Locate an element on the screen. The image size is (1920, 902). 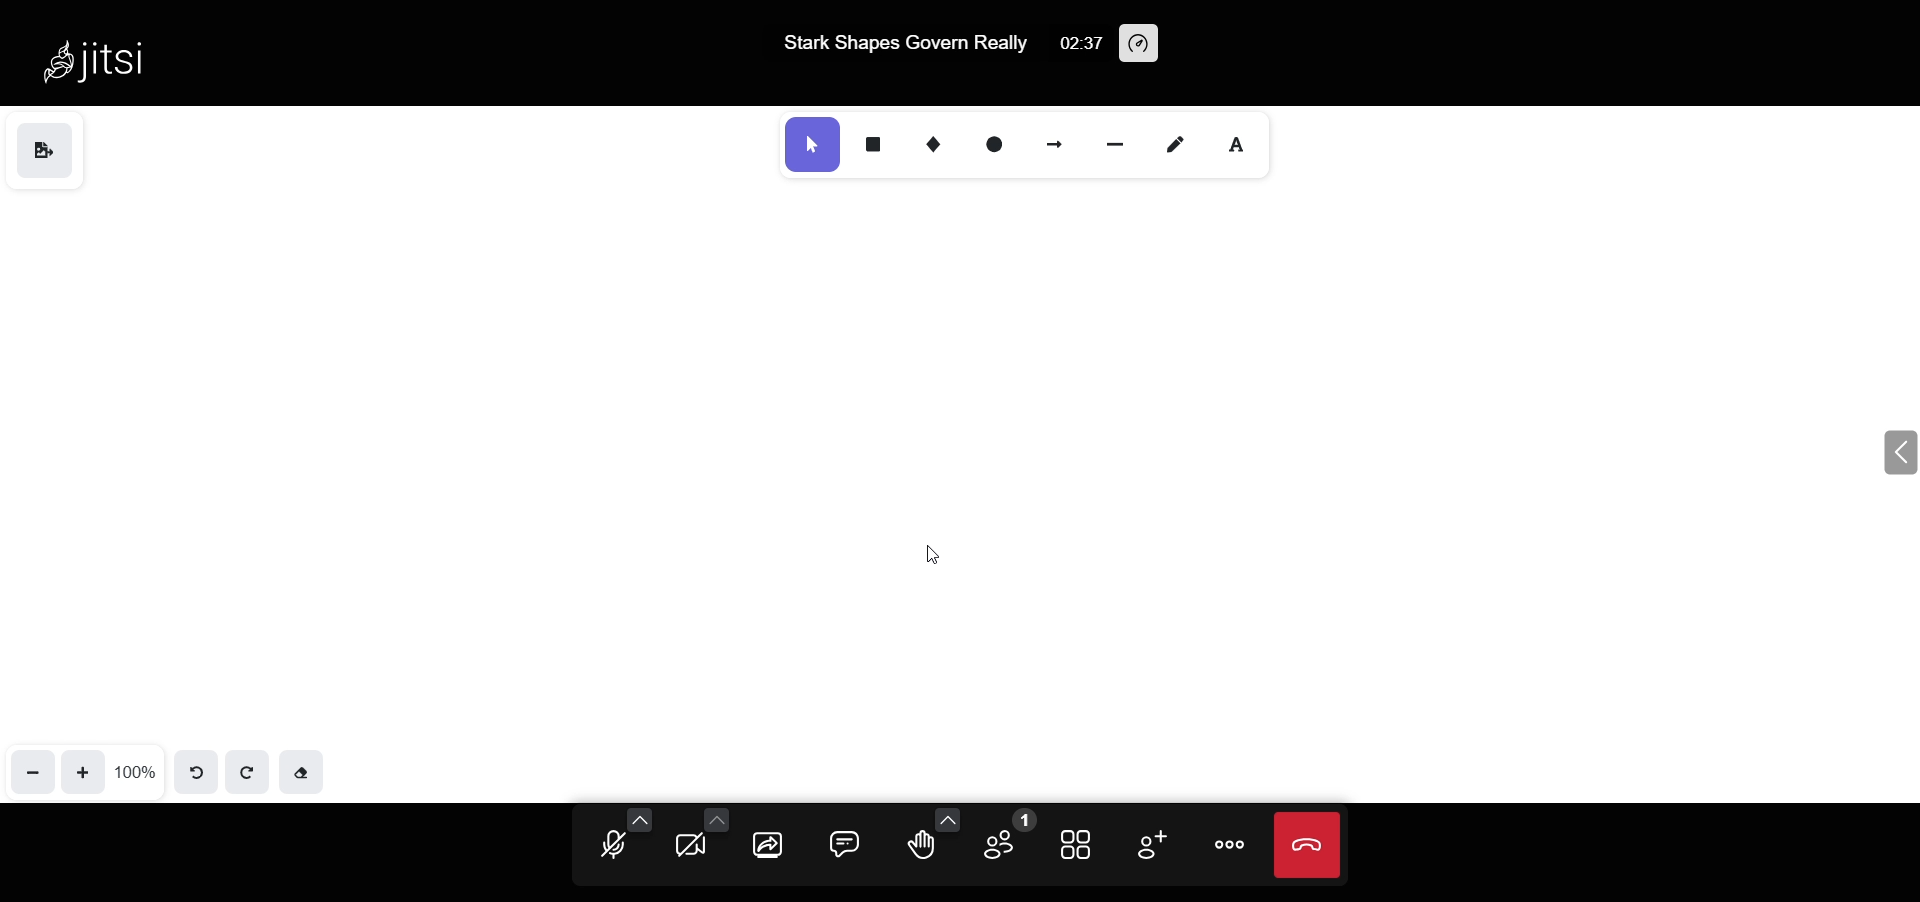
rectangle is located at coordinates (872, 143).